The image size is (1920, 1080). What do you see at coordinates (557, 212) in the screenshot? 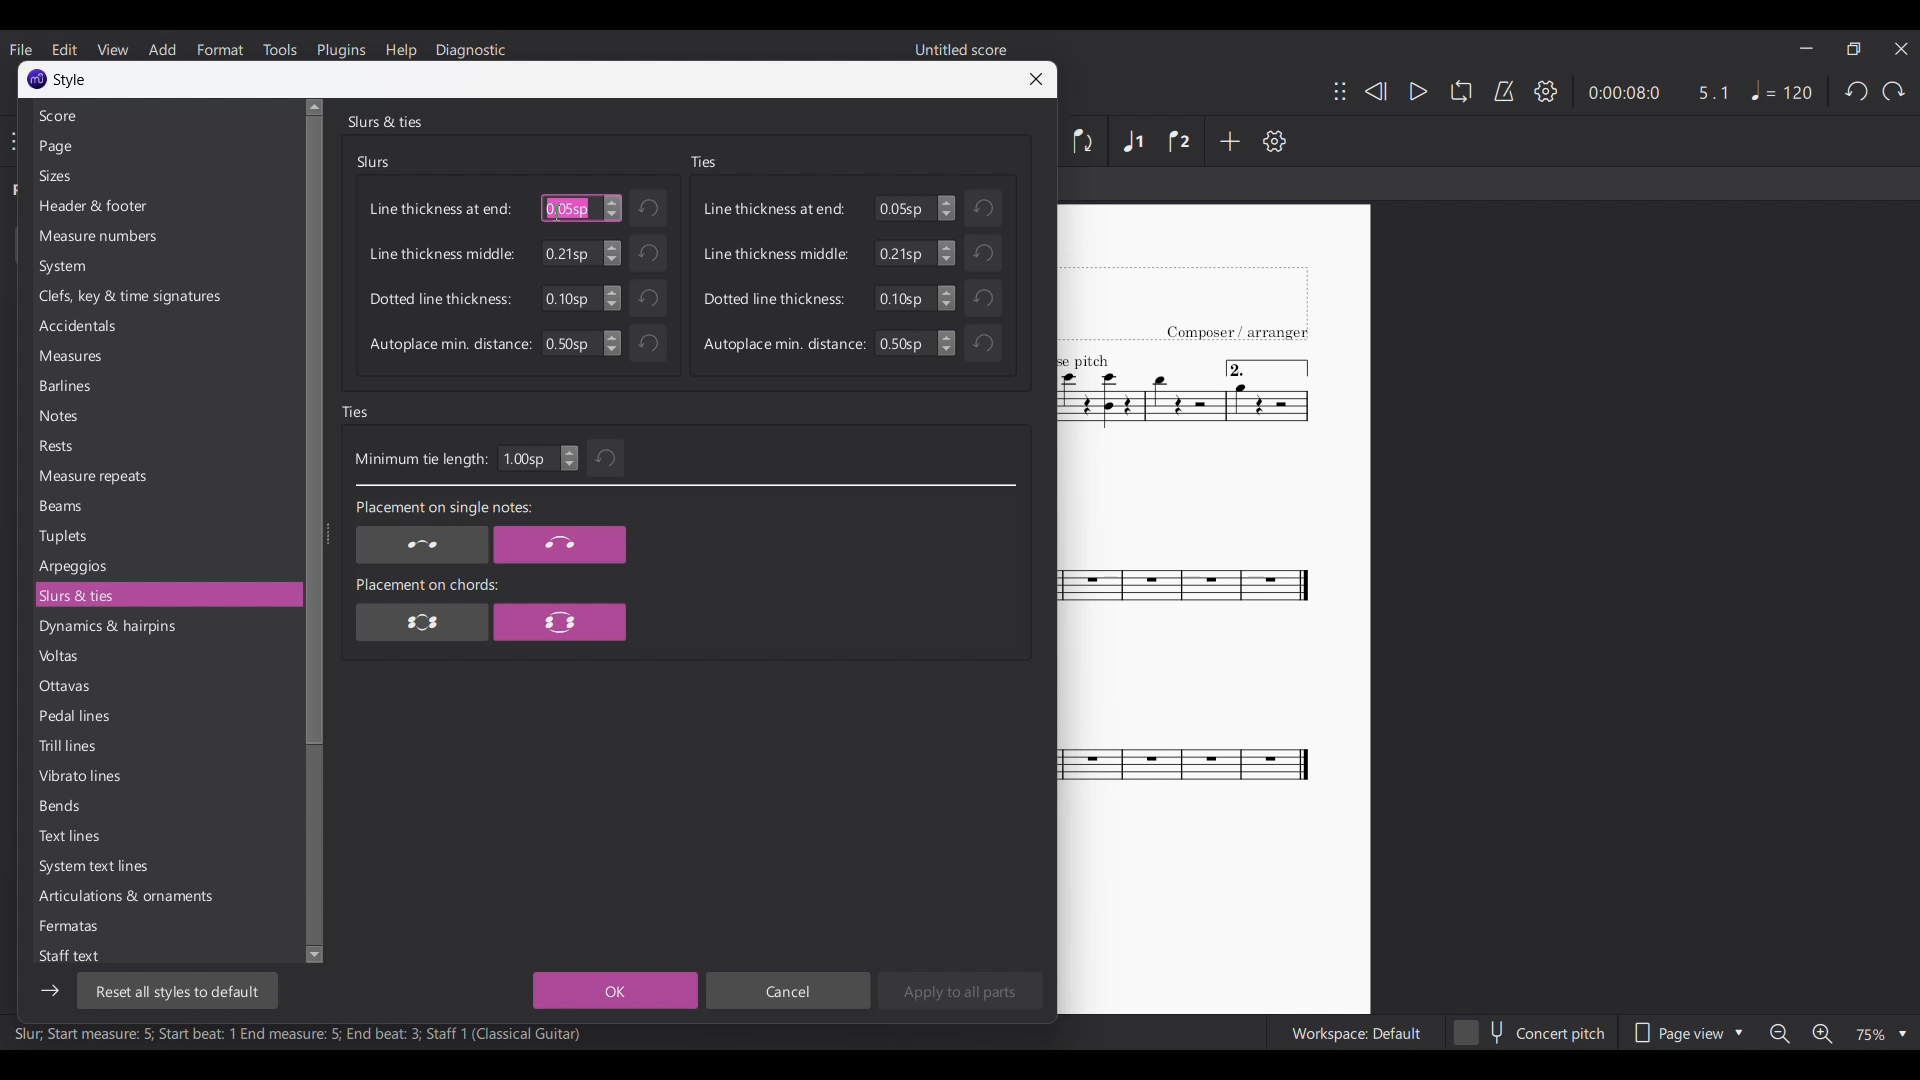
I see `Cursor` at bounding box center [557, 212].